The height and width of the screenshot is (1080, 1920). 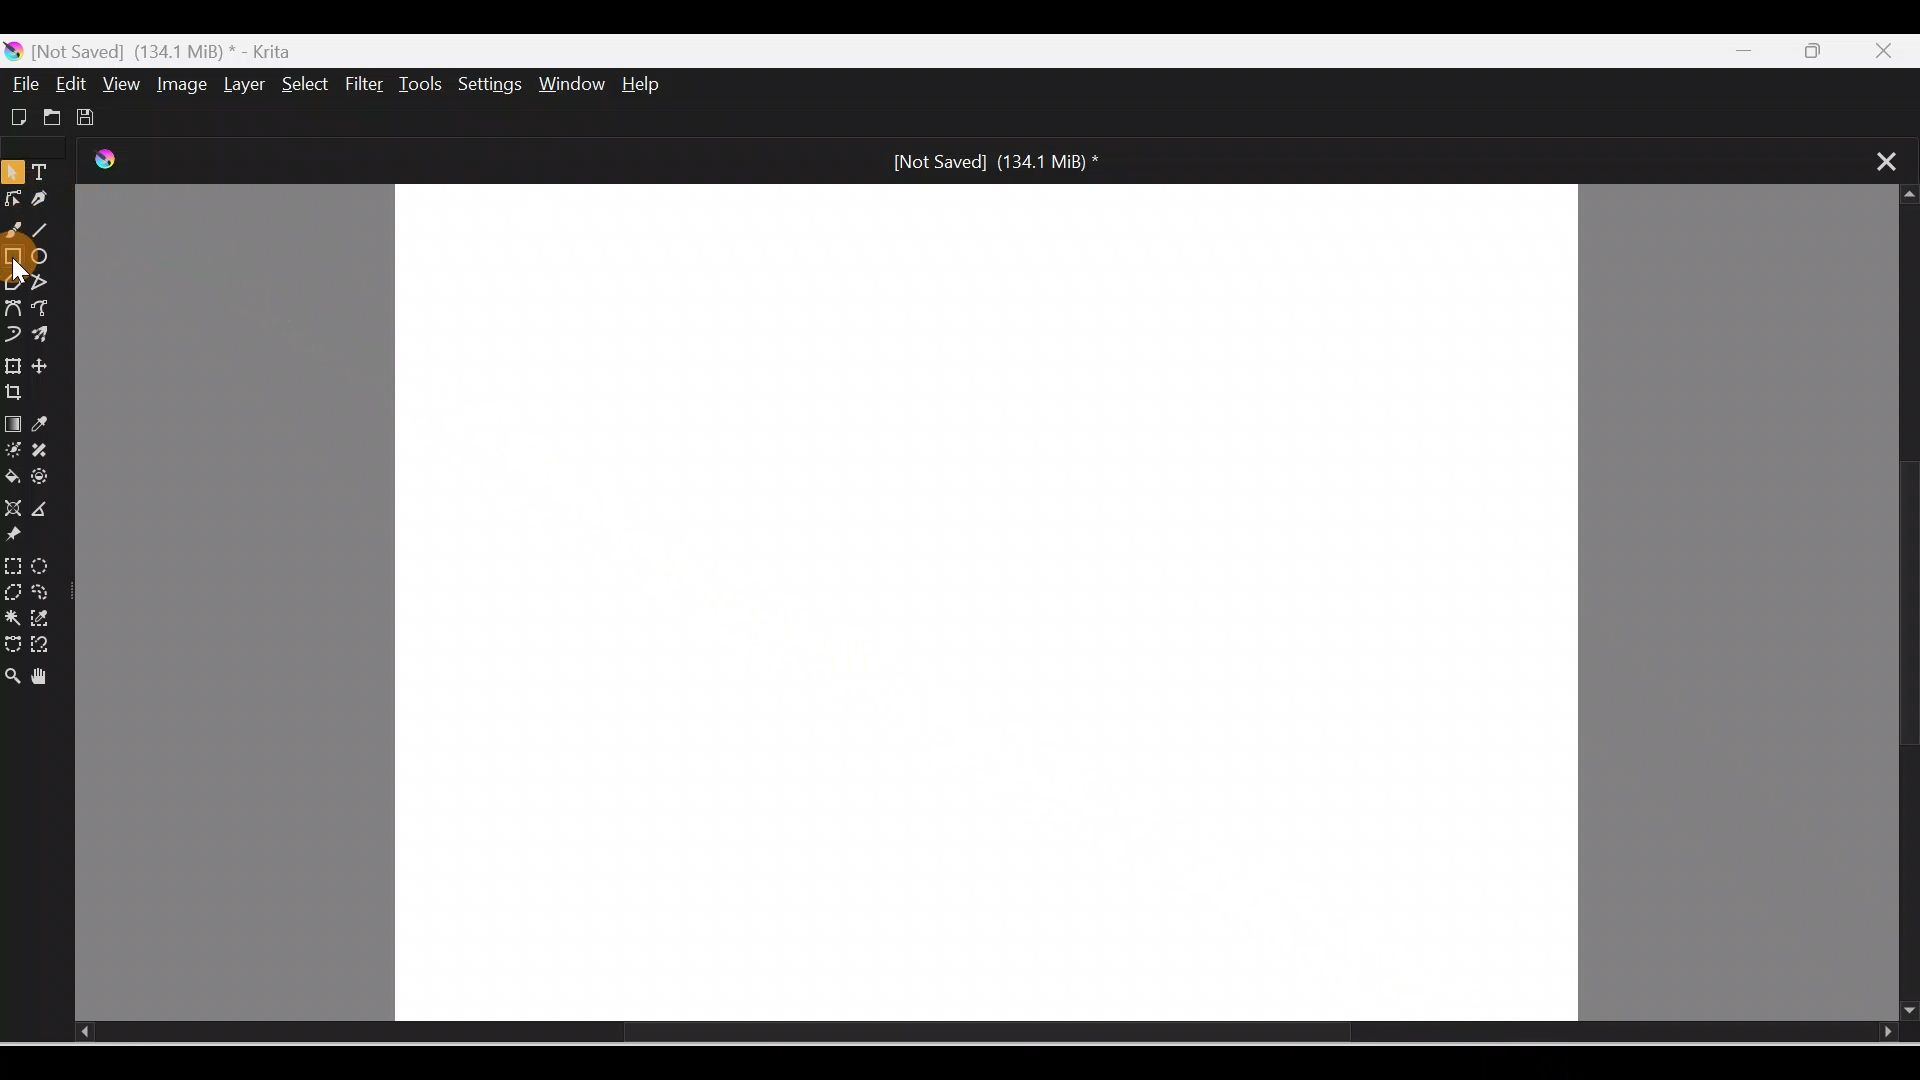 What do you see at coordinates (12, 670) in the screenshot?
I see `Zoom tool` at bounding box center [12, 670].